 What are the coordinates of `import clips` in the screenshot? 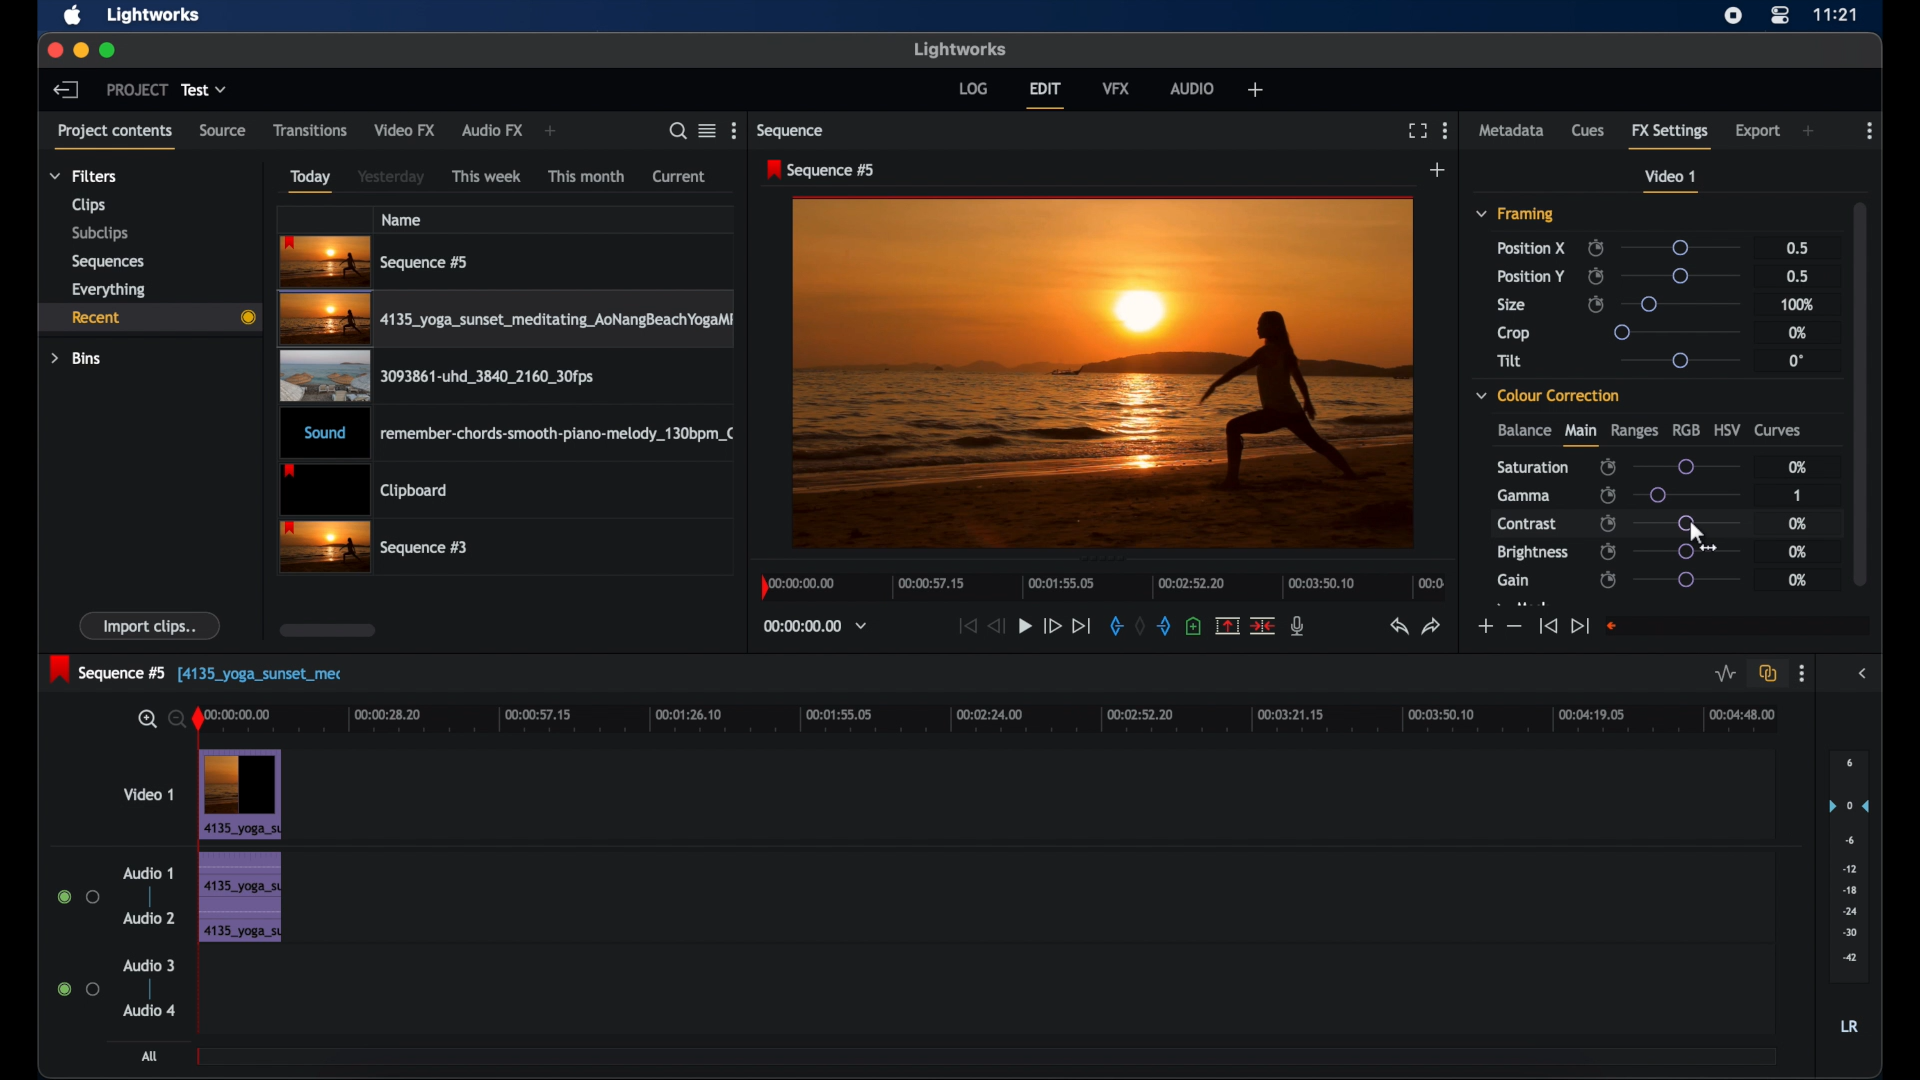 It's located at (151, 625).